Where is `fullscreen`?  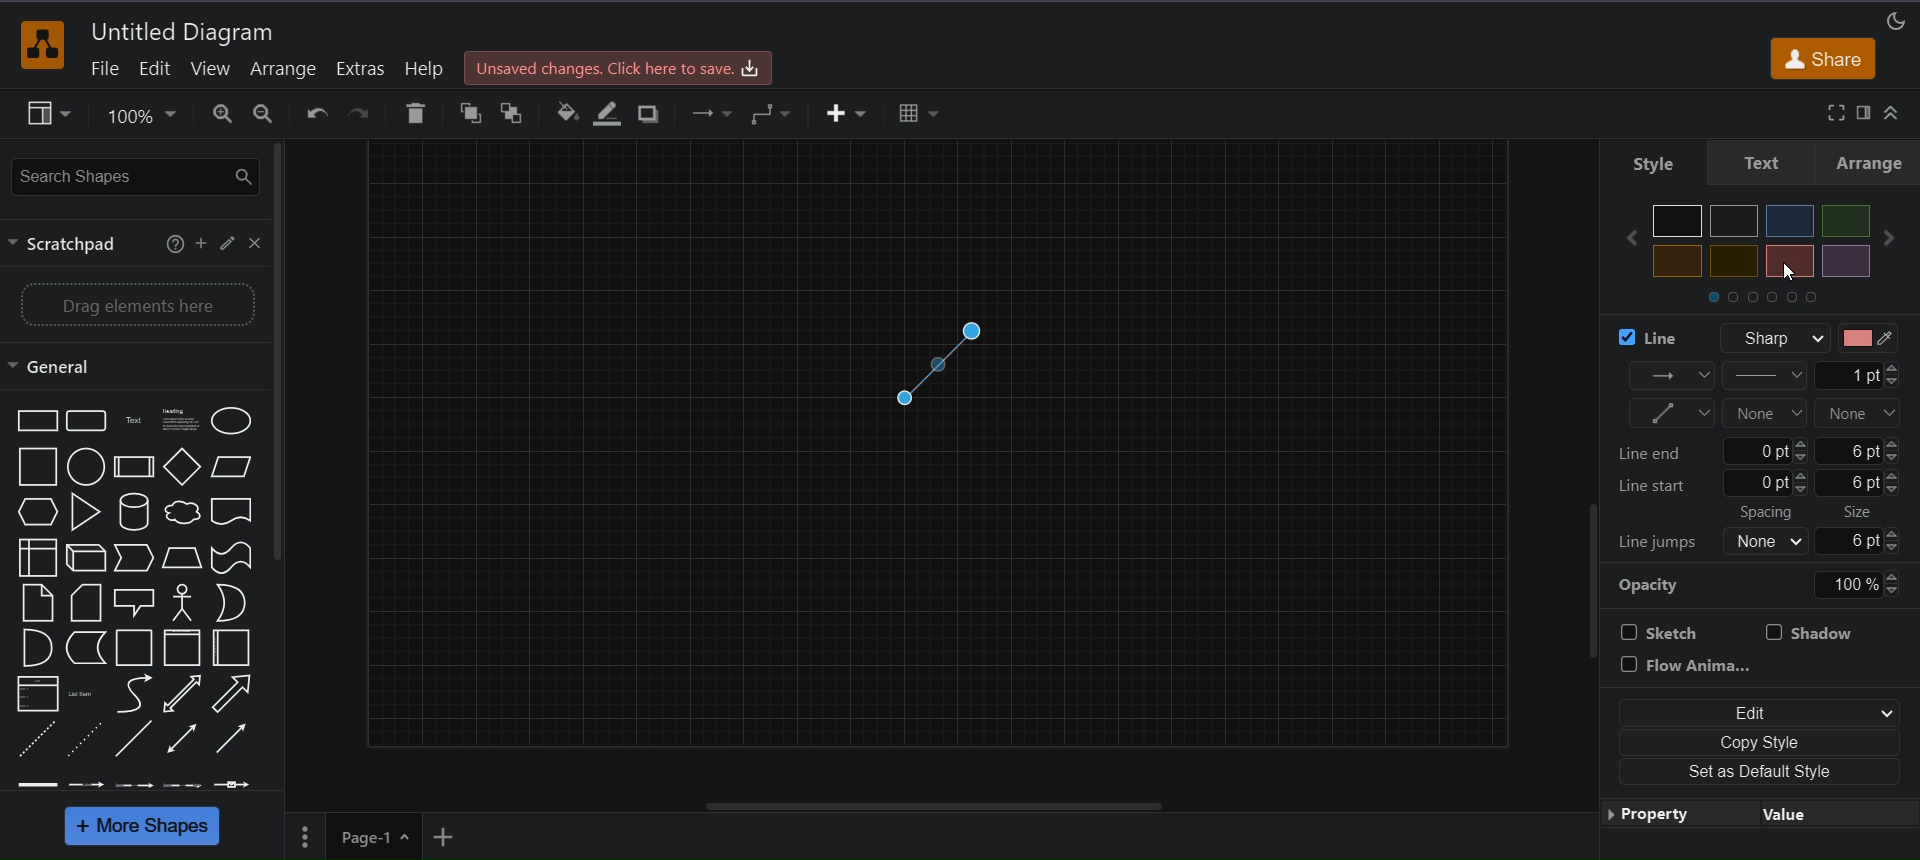 fullscreen is located at coordinates (1833, 112).